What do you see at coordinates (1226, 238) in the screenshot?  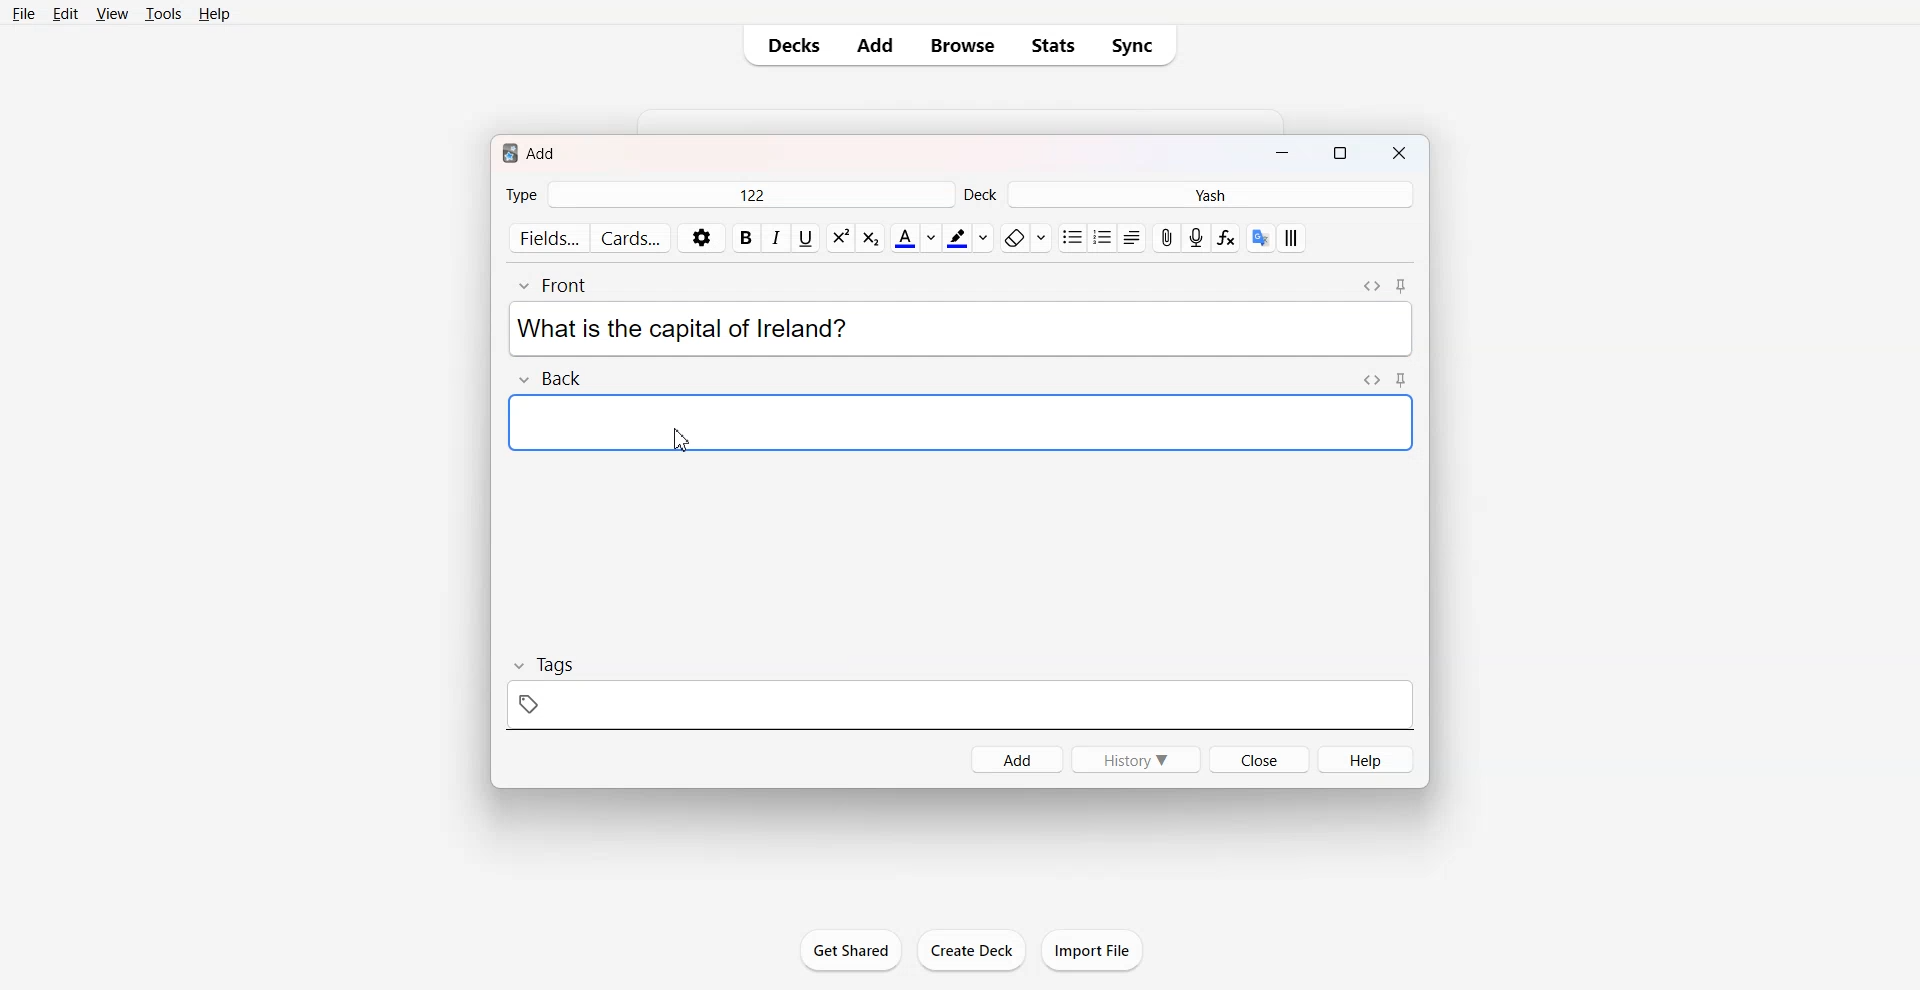 I see `Equations` at bounding box center [1226, 238].